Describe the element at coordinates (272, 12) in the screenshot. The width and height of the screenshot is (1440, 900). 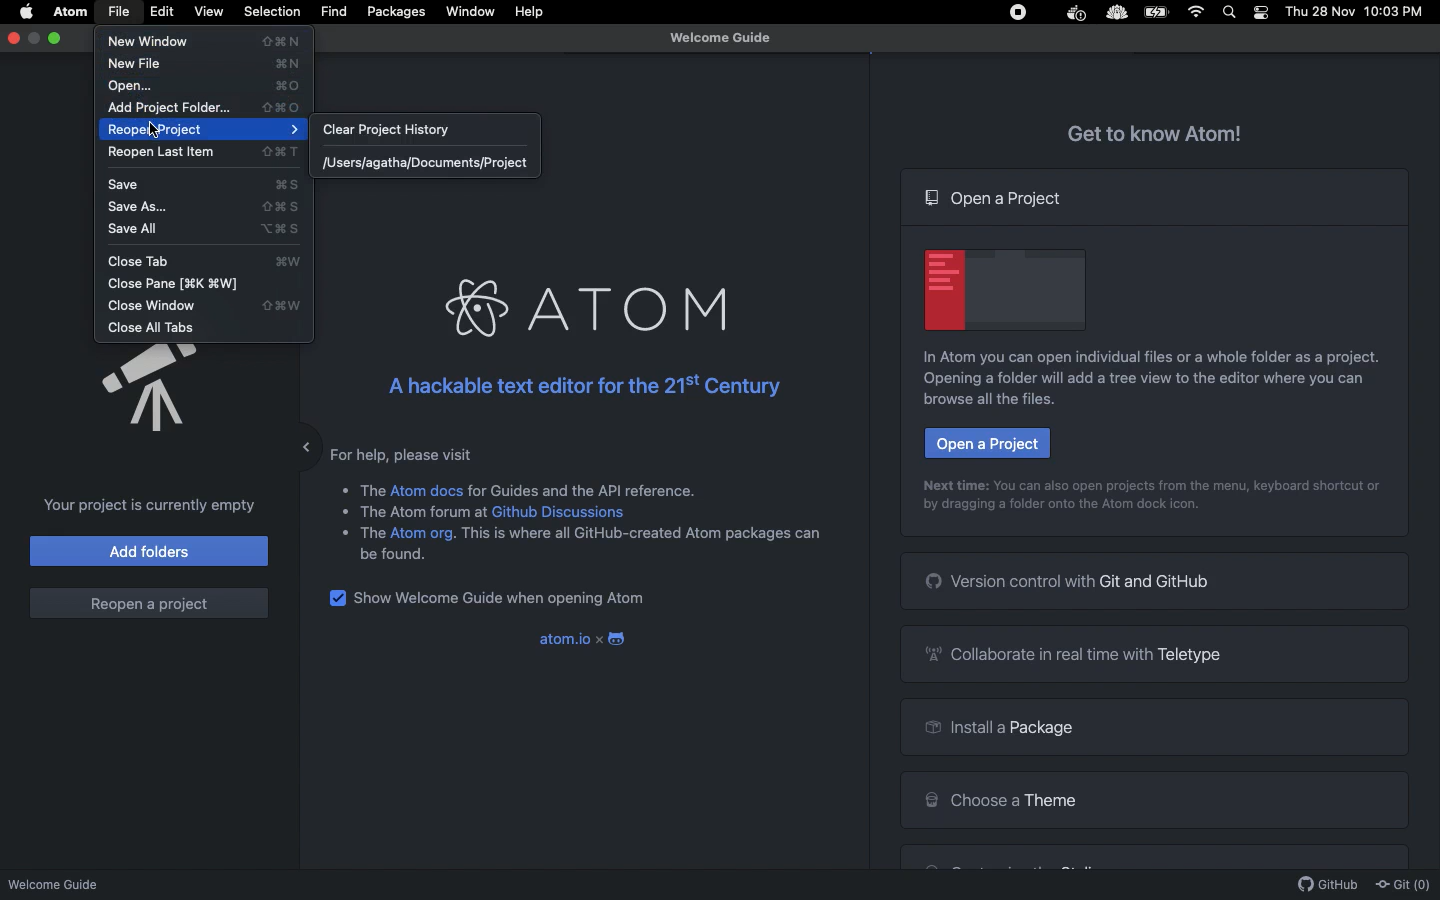
I see `Selection` at that location.